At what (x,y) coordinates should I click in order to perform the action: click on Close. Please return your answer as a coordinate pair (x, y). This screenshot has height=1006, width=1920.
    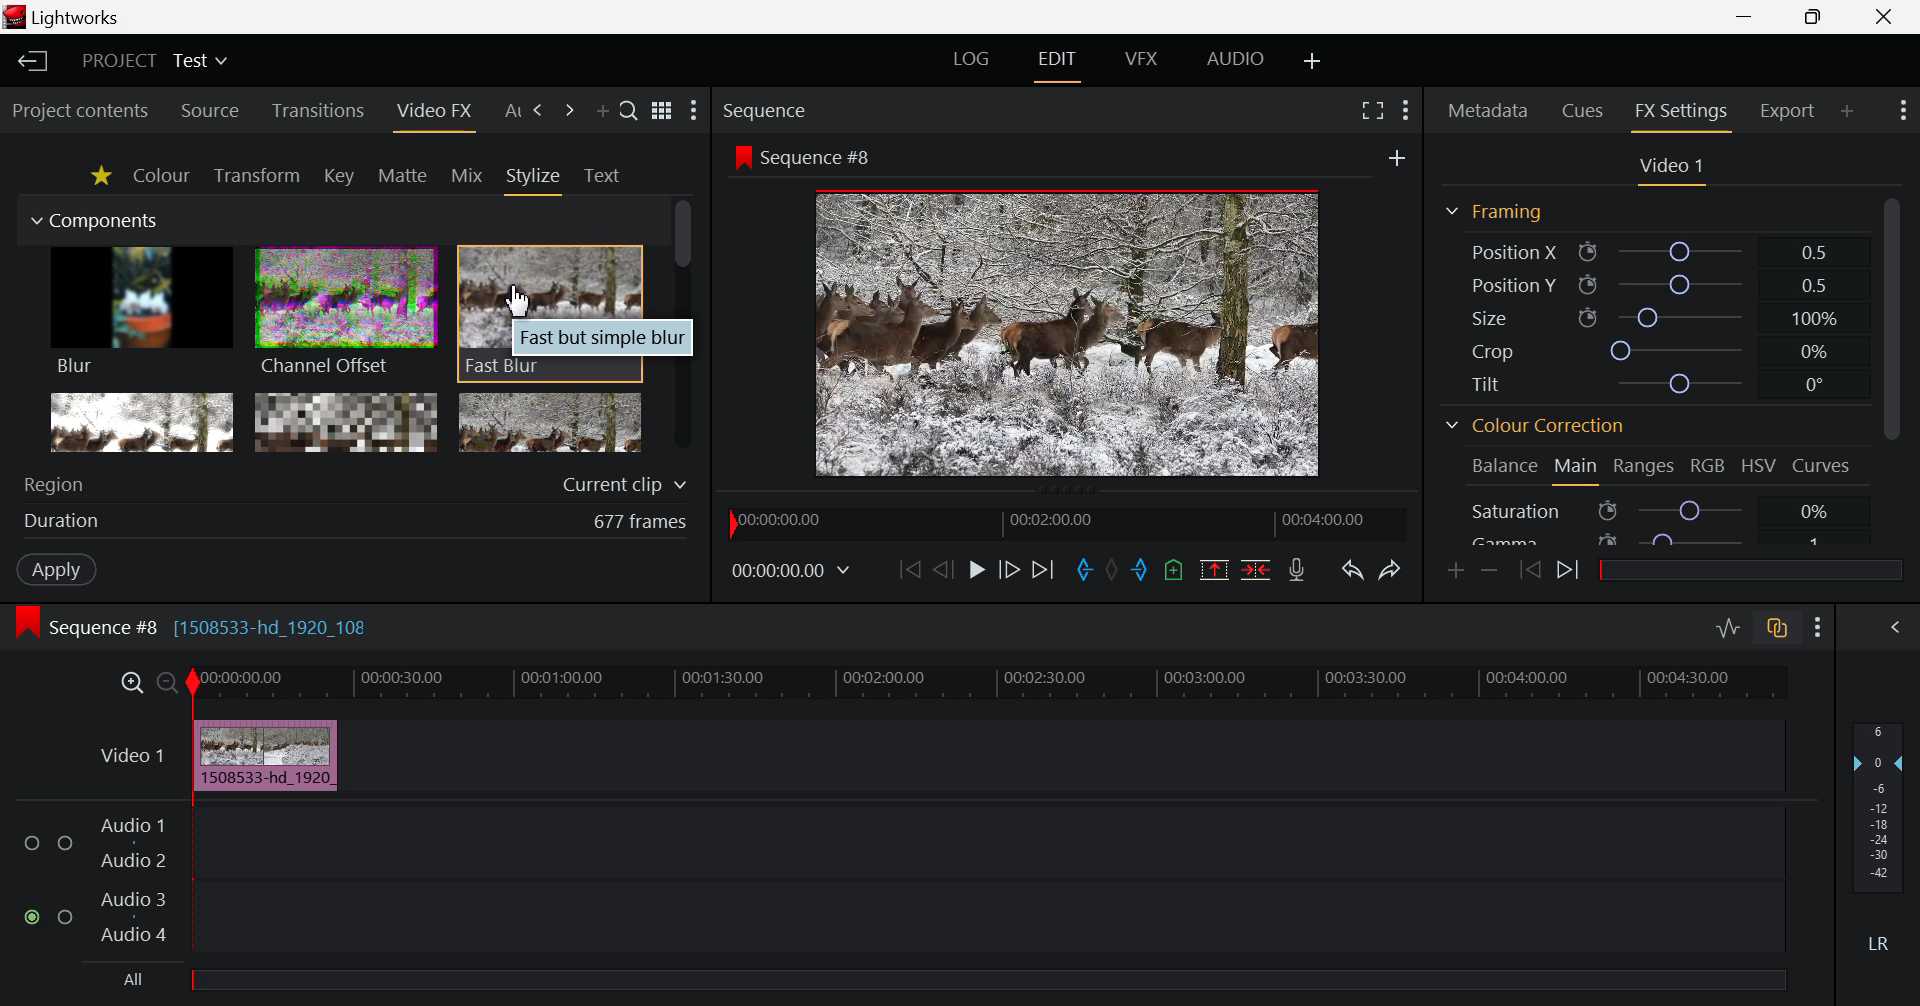
    Looking at the image, I should click on (1883, 16).